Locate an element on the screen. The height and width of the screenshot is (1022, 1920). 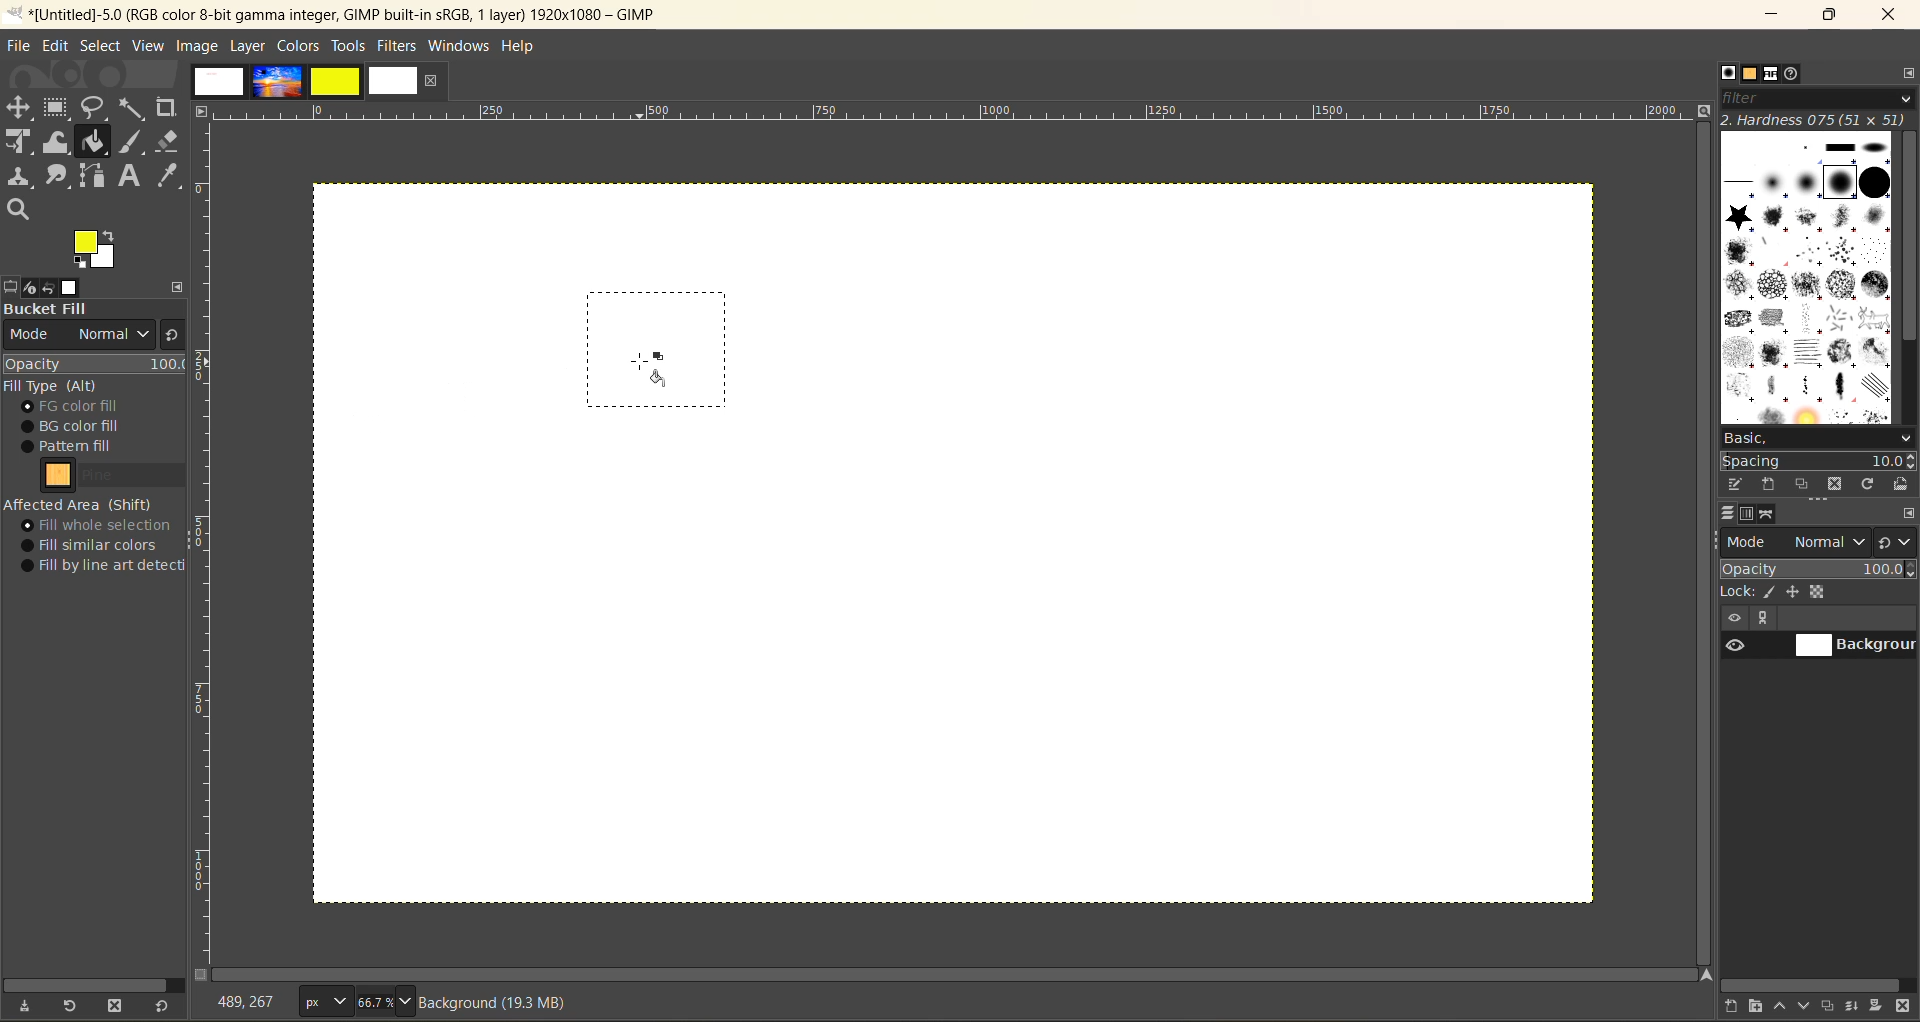
brushes is located at coordinates (1805, 279).